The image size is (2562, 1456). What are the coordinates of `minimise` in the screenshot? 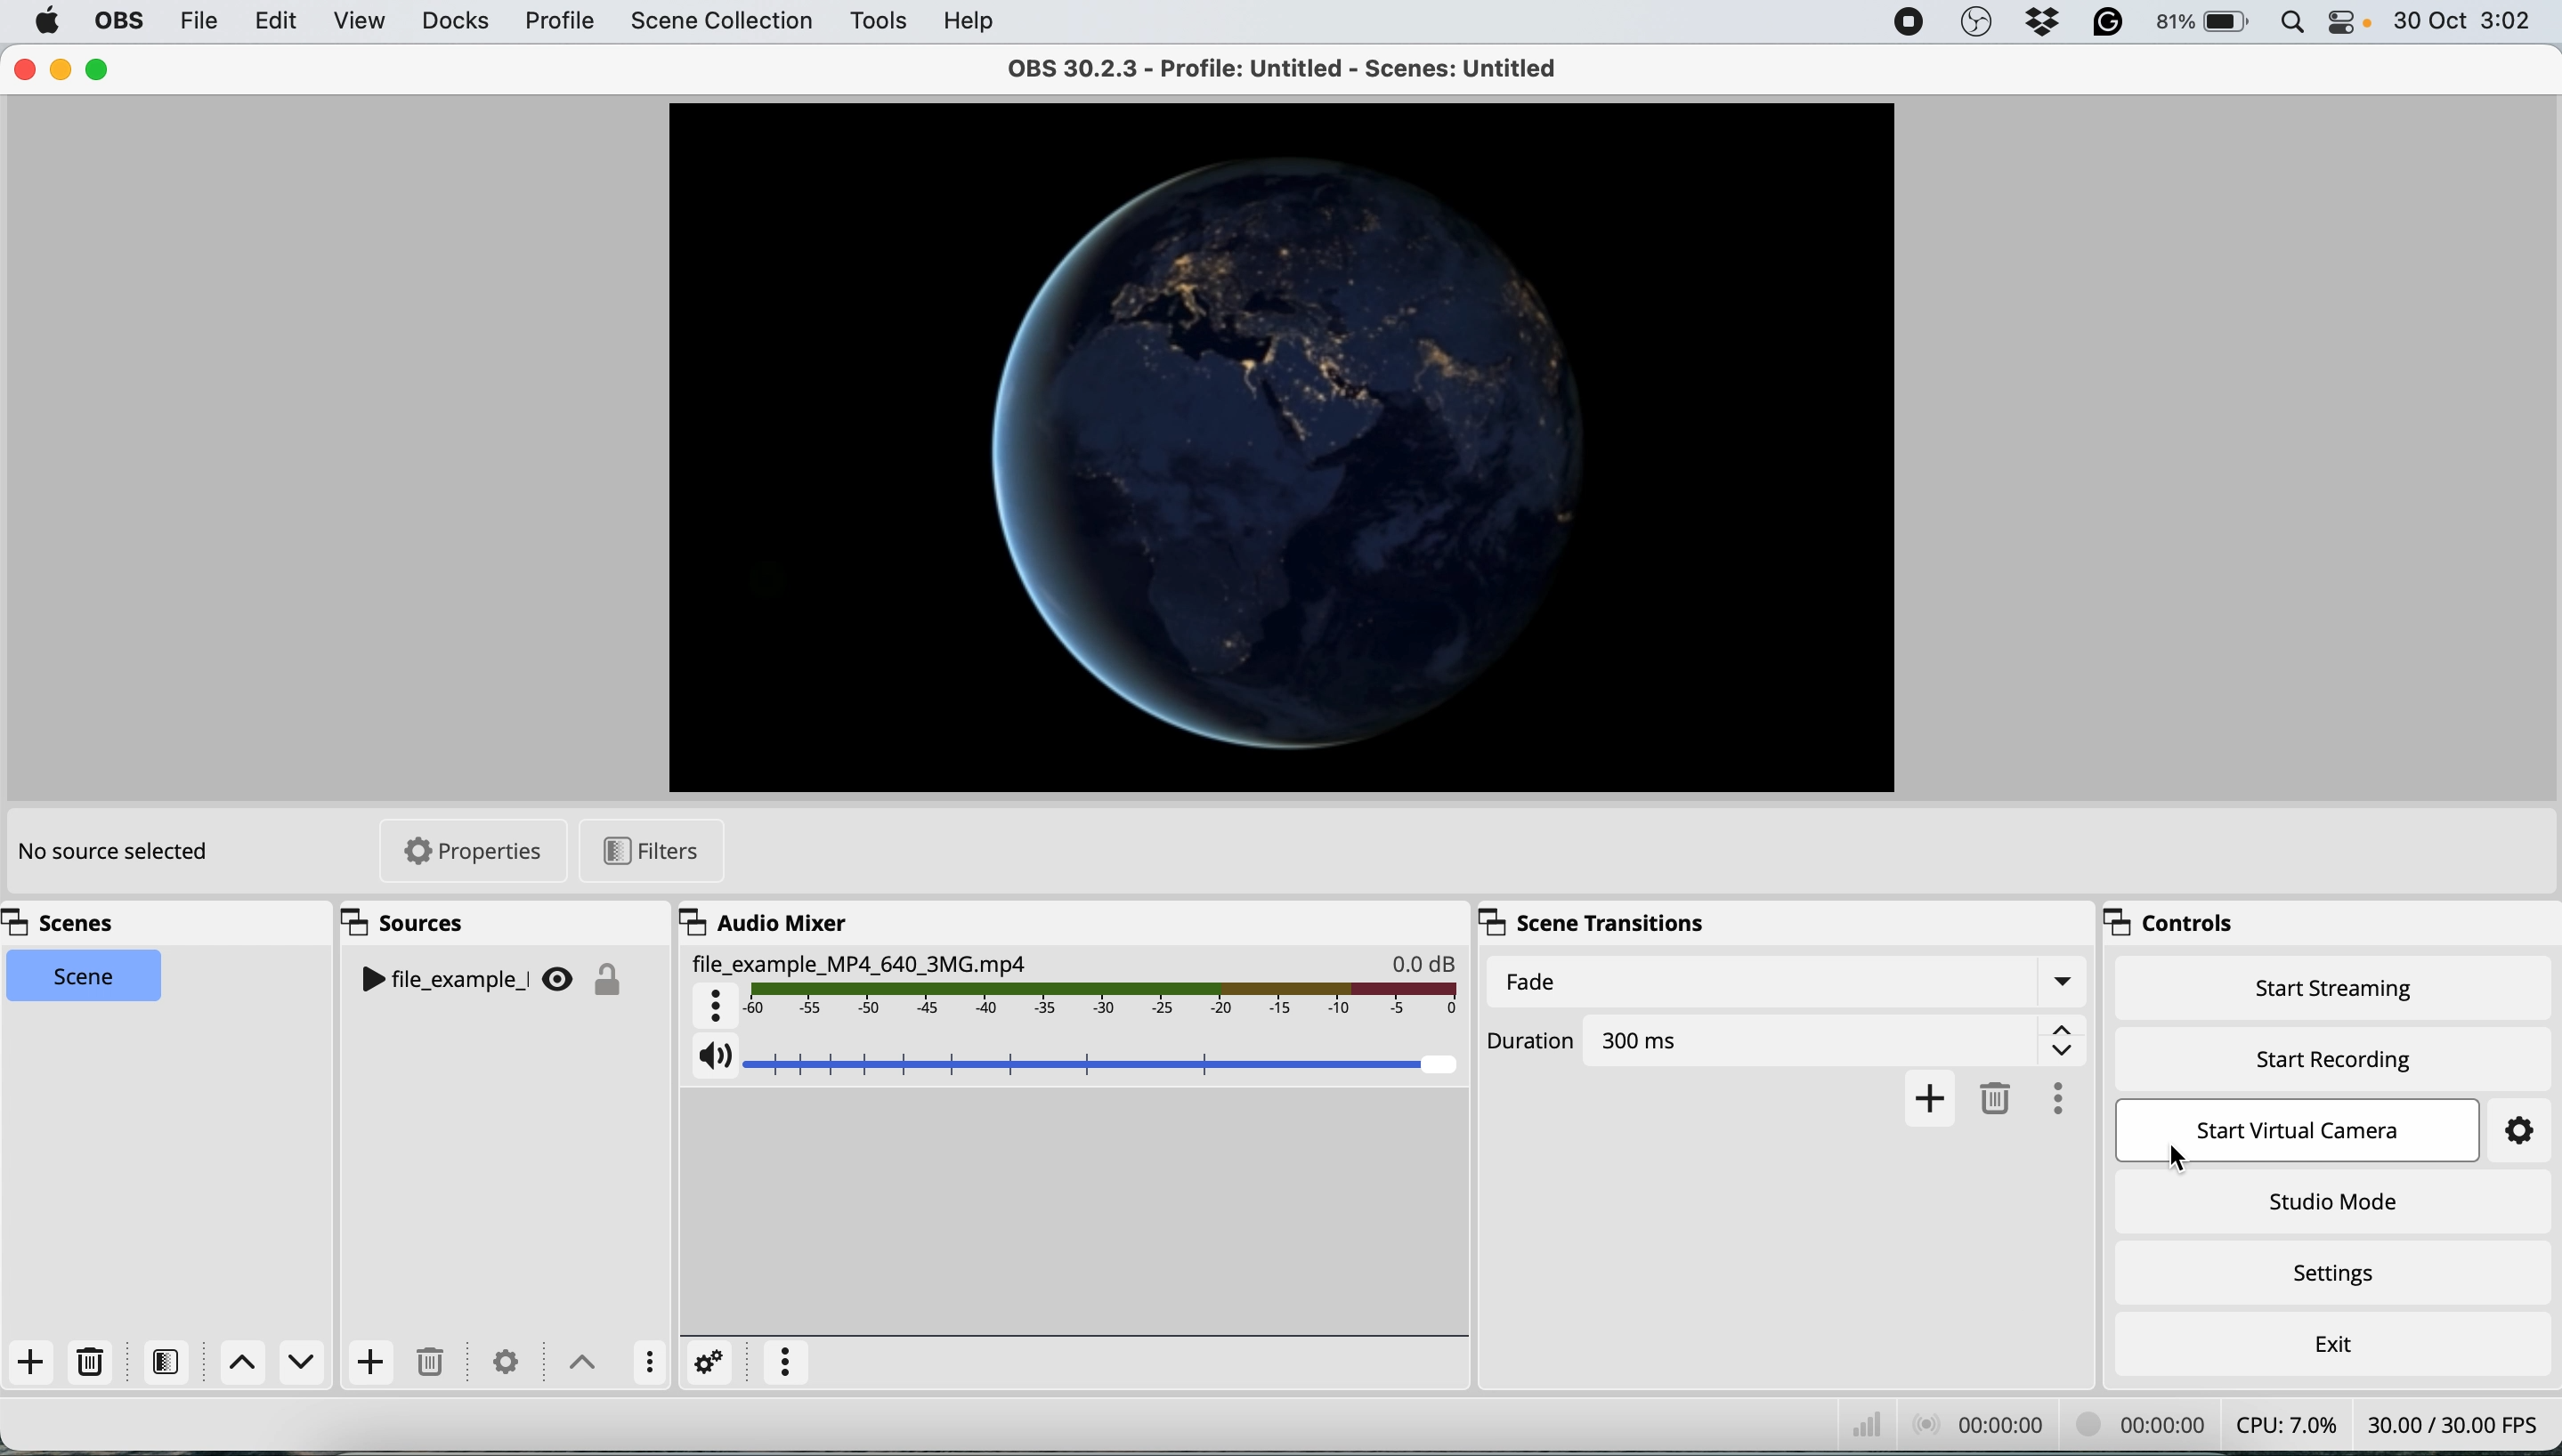 It's located at (60, 66).